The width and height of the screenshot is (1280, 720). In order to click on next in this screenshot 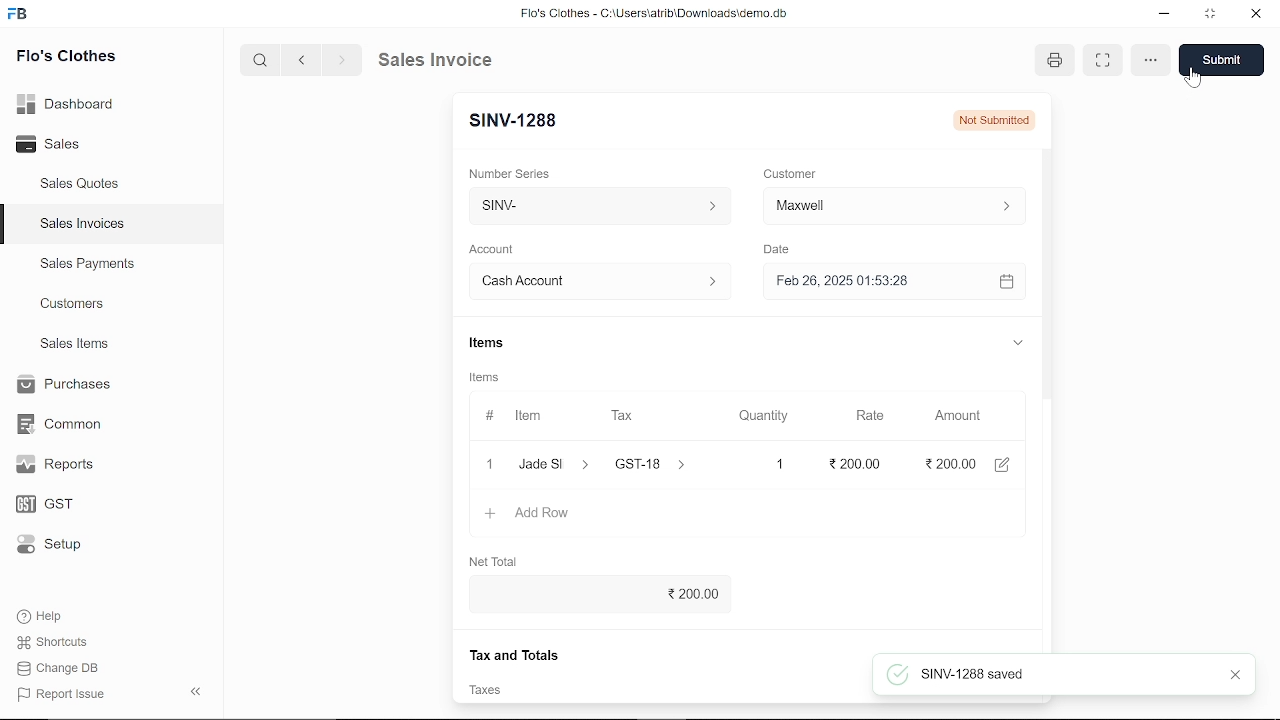, I will do `click(342, 60)`.